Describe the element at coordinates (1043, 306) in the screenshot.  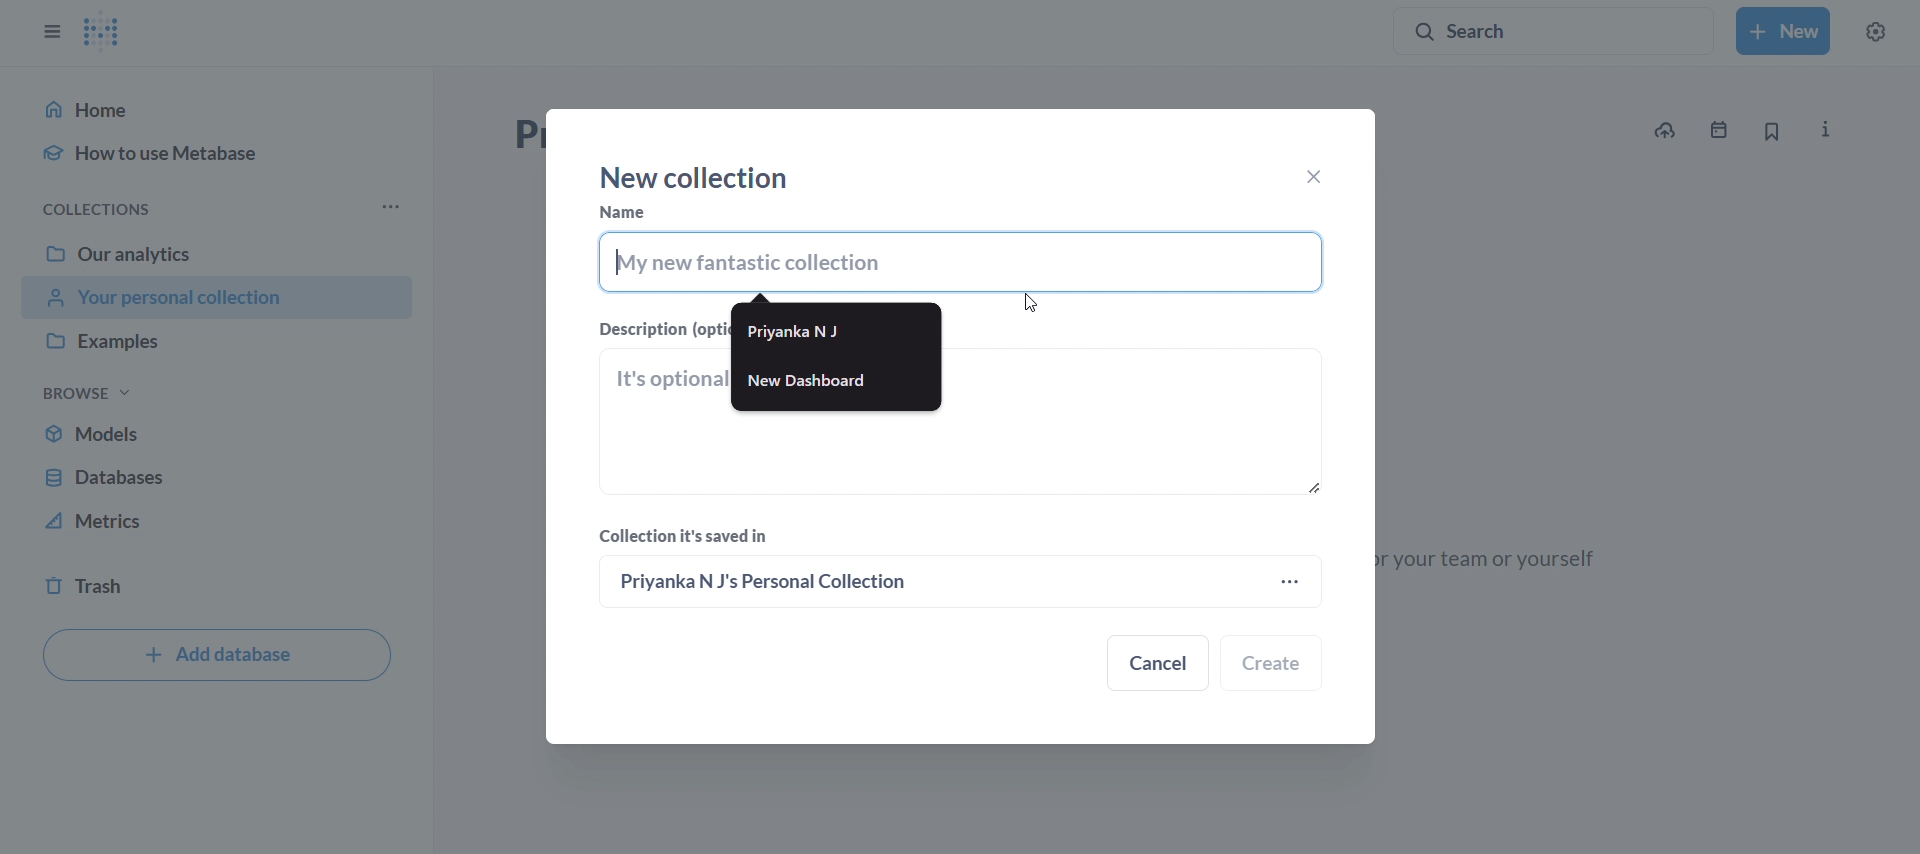
I see `CURSOR` at that location.